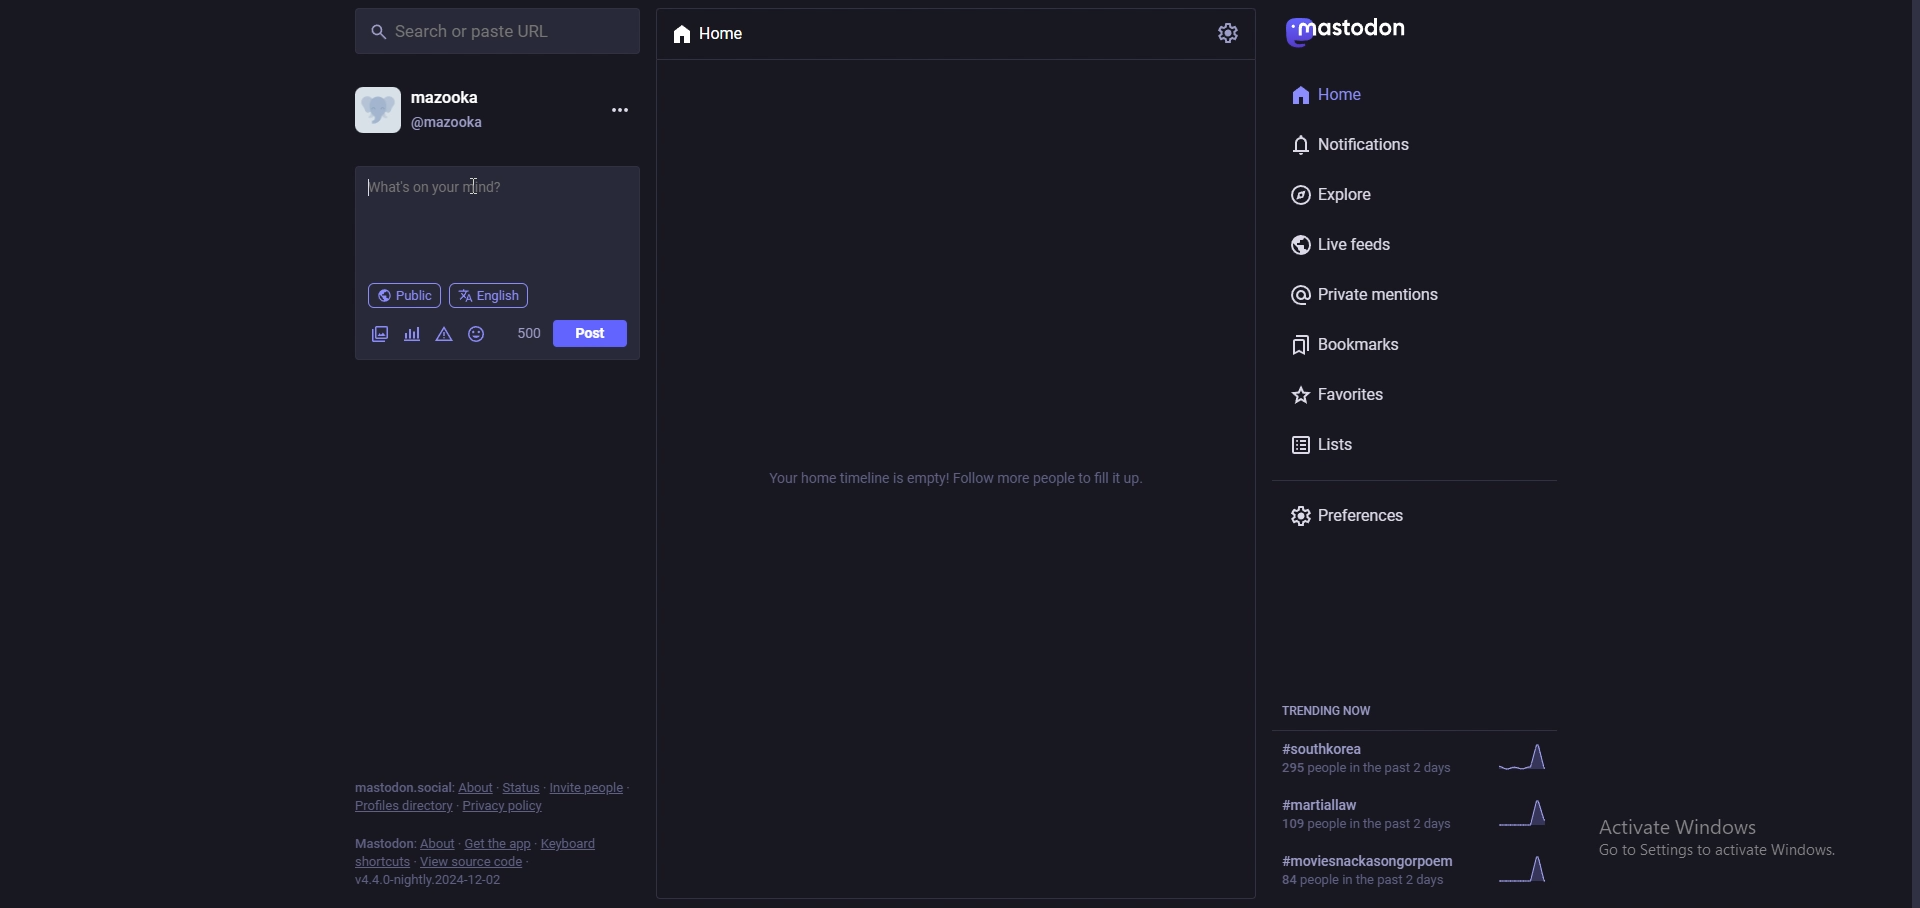 This screenshot has height=908, width=1920. I want to click on home, so click(715, 33).